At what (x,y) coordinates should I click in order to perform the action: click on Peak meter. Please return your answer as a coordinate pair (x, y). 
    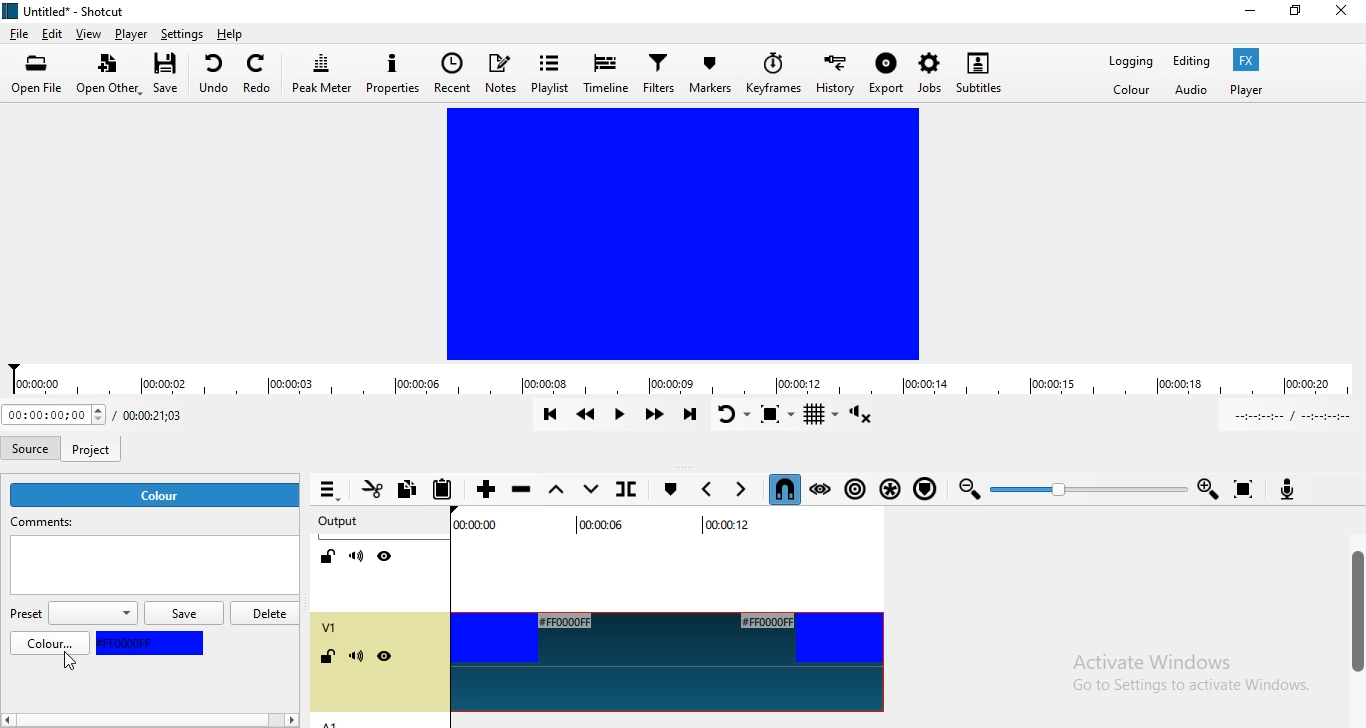
    Looking at the image, I should click on (322, 73).